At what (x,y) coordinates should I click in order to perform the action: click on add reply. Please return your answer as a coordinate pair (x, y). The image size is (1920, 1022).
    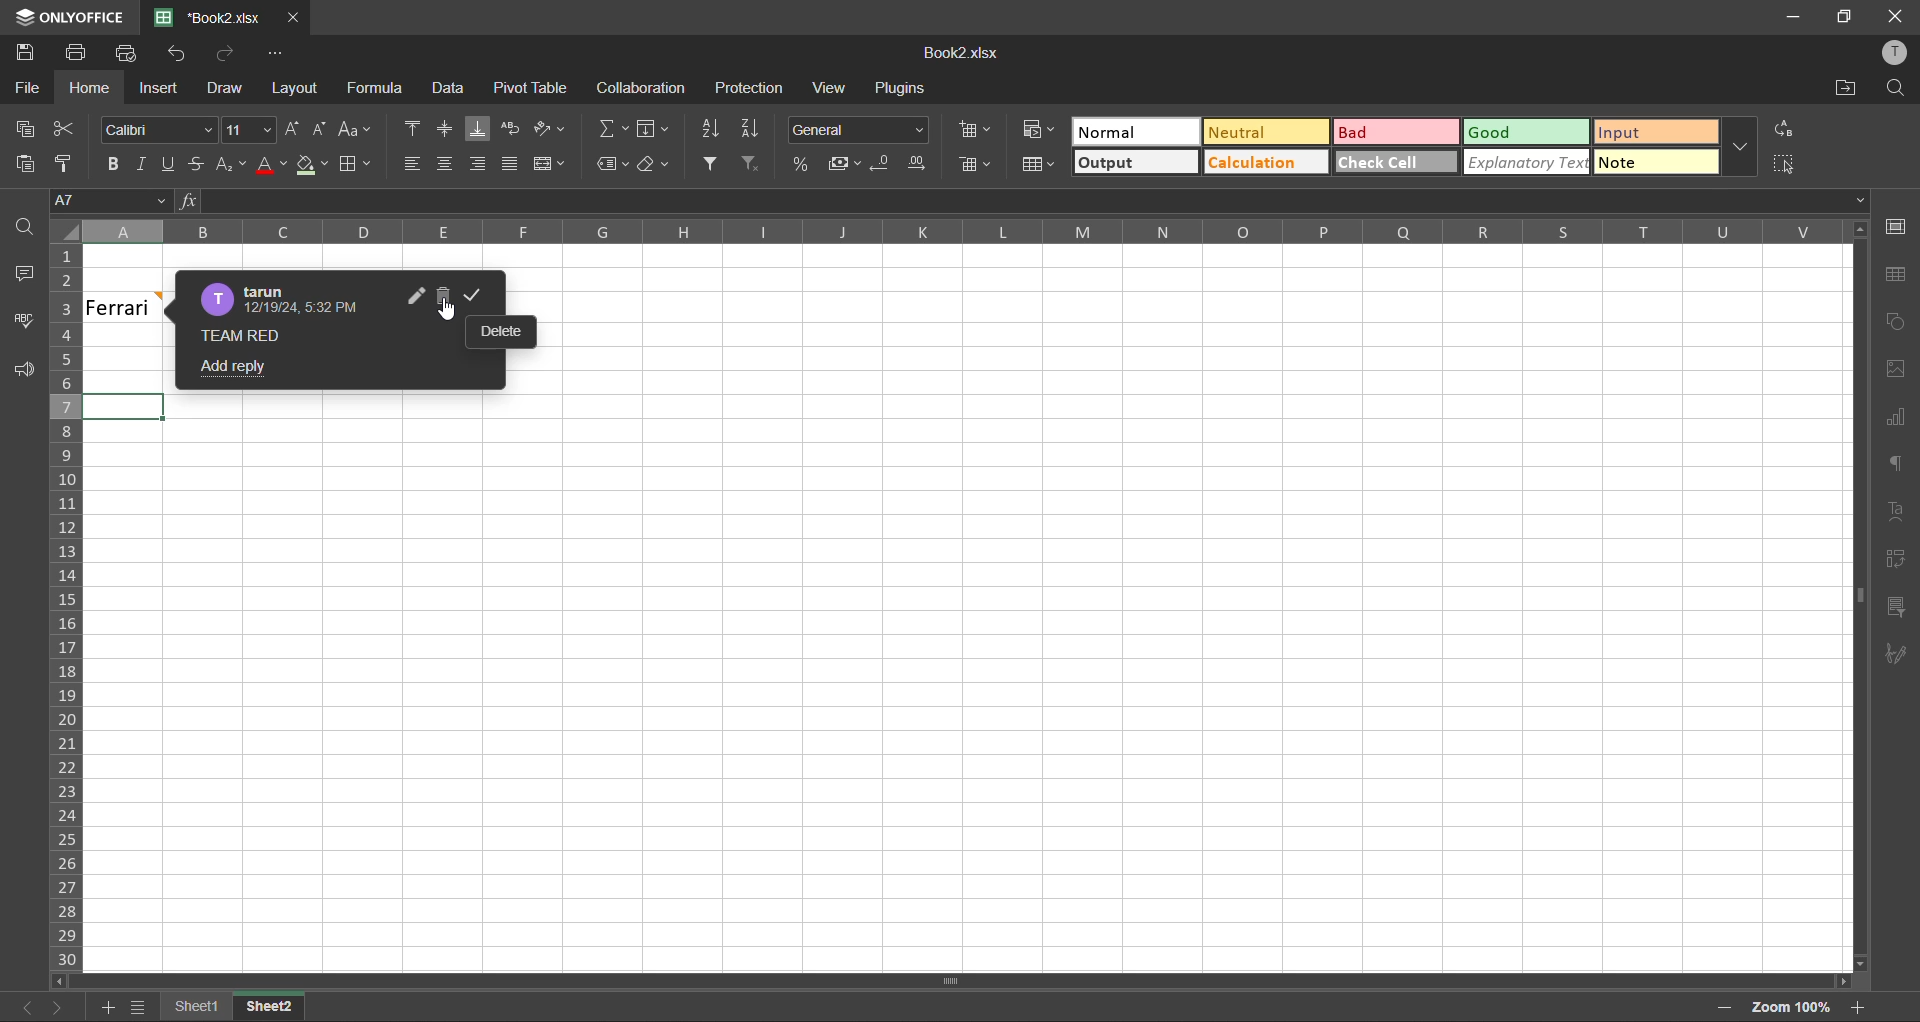
    Looking at the image, I should click on (230, 369).